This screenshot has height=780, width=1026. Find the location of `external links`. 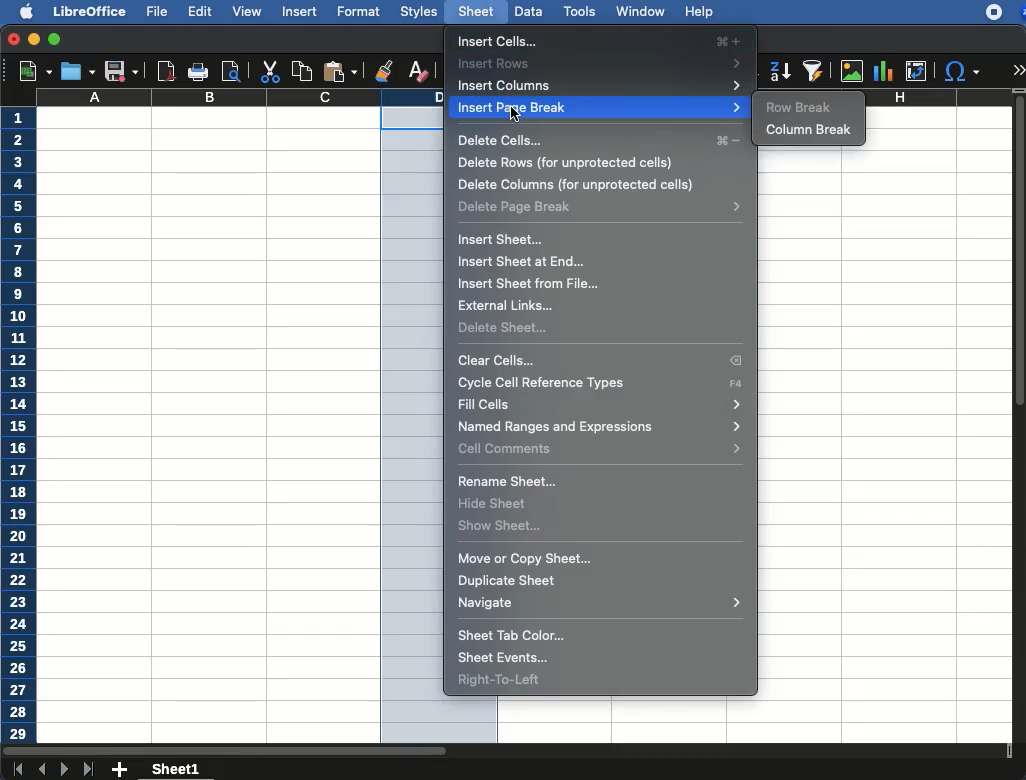

external links is located at coordinates (509, 308).